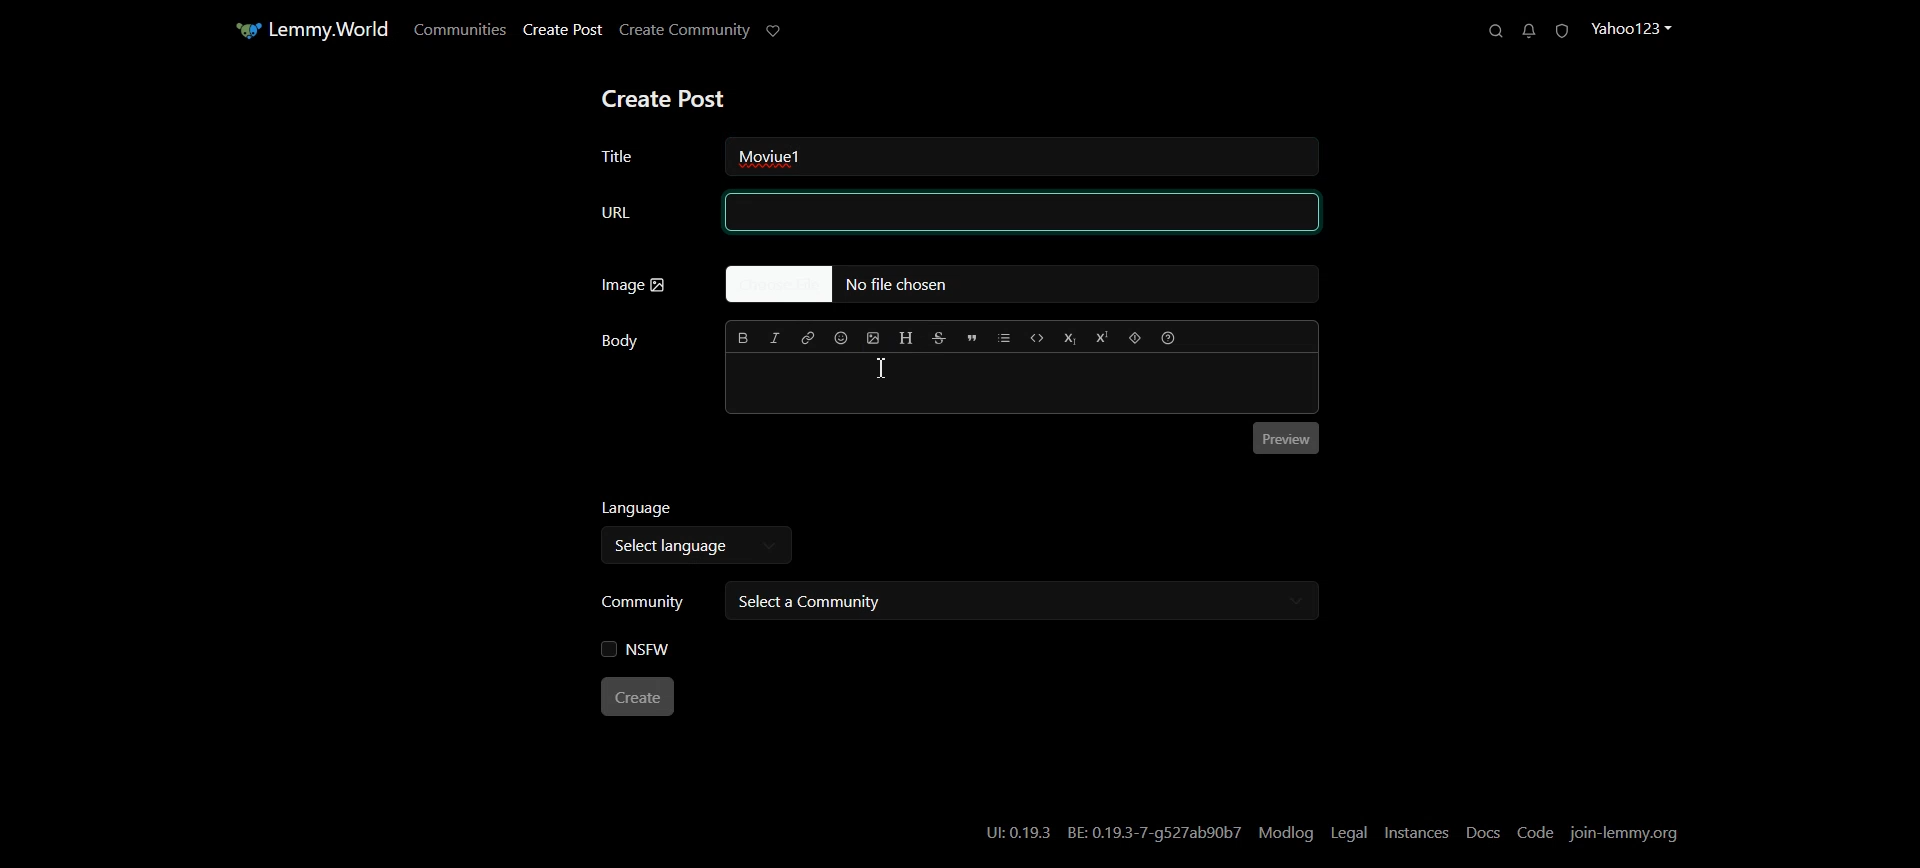 The width and height of the screenshot is (1920, 868). I want to click on Insert Emoji, so click(842, 338).